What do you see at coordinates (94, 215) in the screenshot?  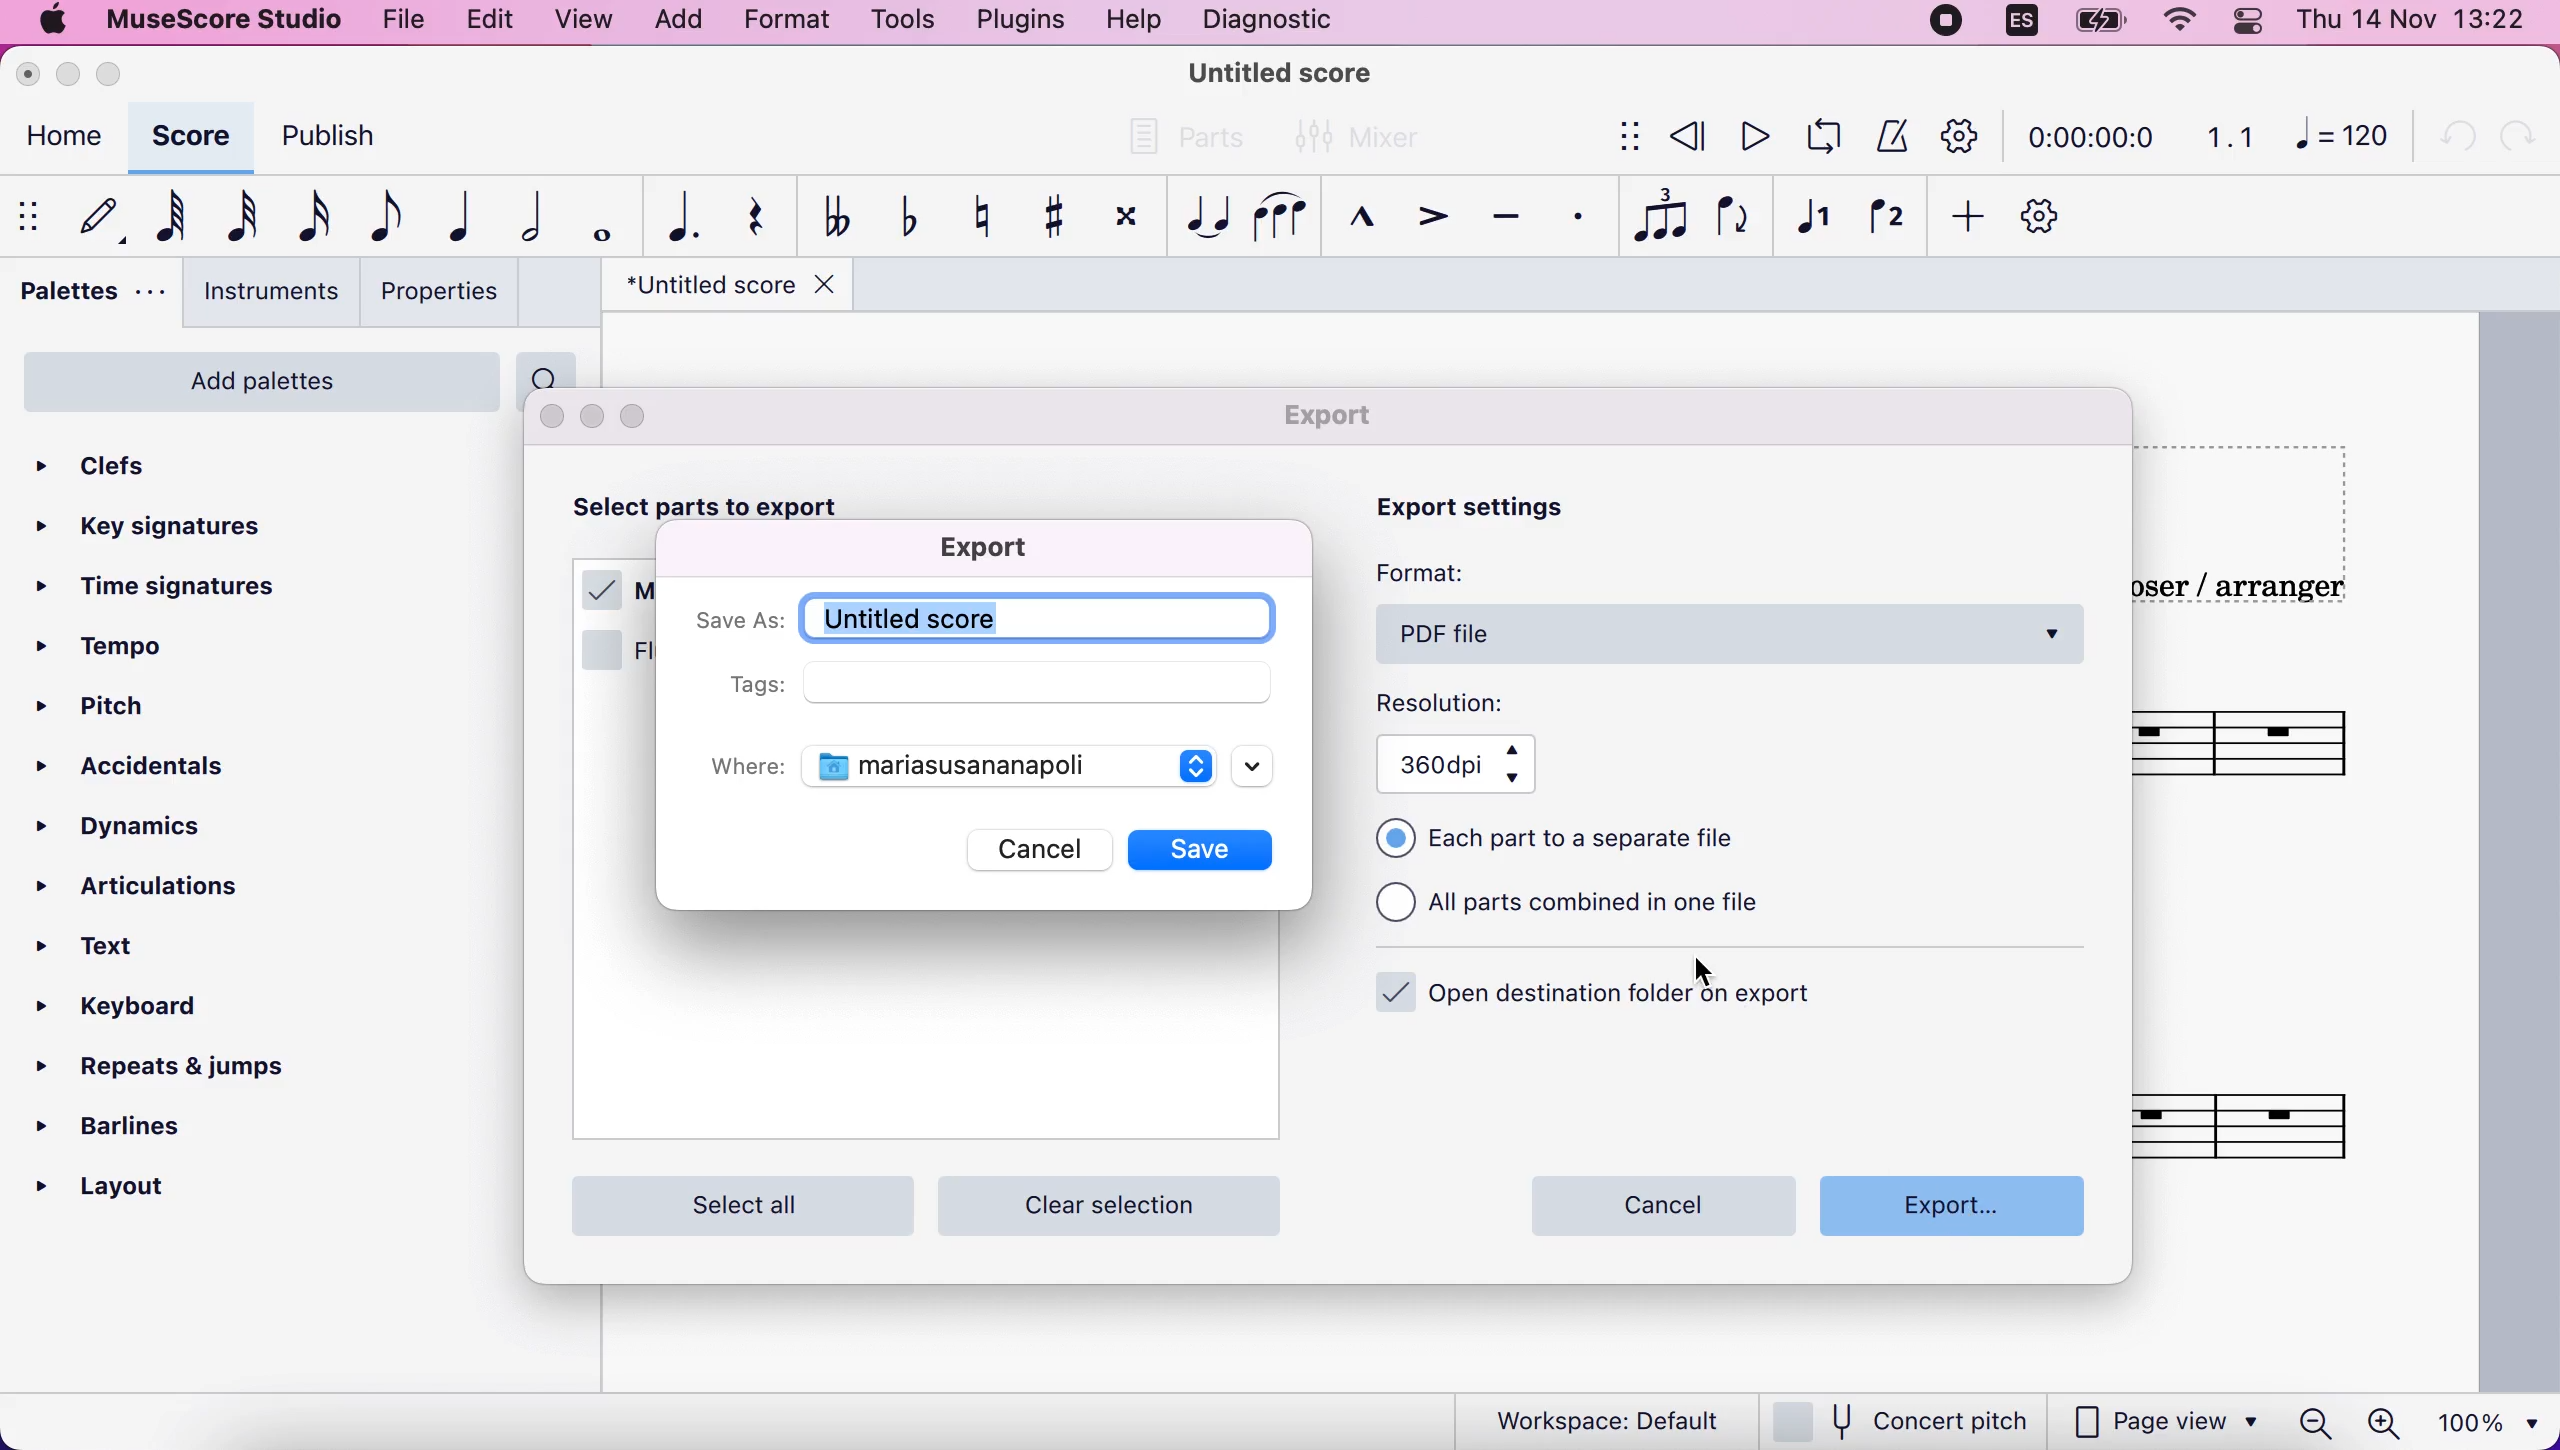 I see `default` at bounding box center [94, 215].